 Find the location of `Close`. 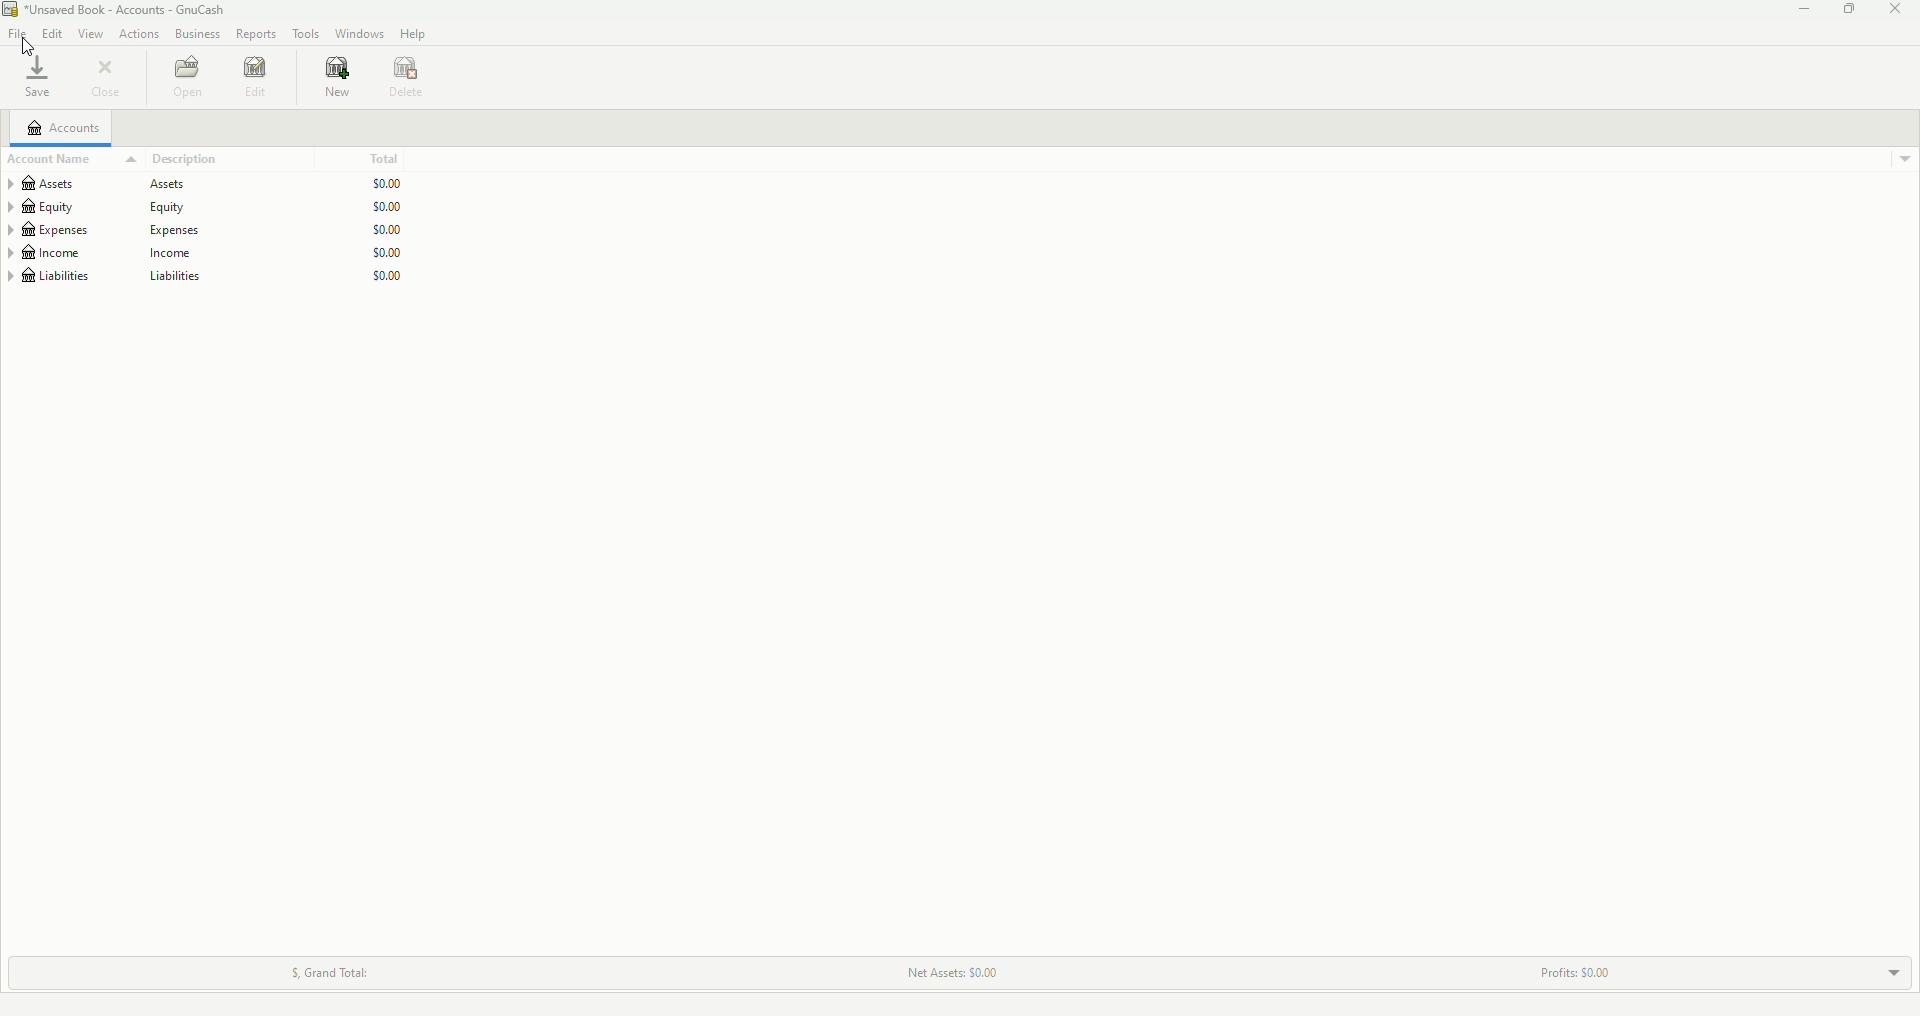

Close is located at coordinates (107, 78).